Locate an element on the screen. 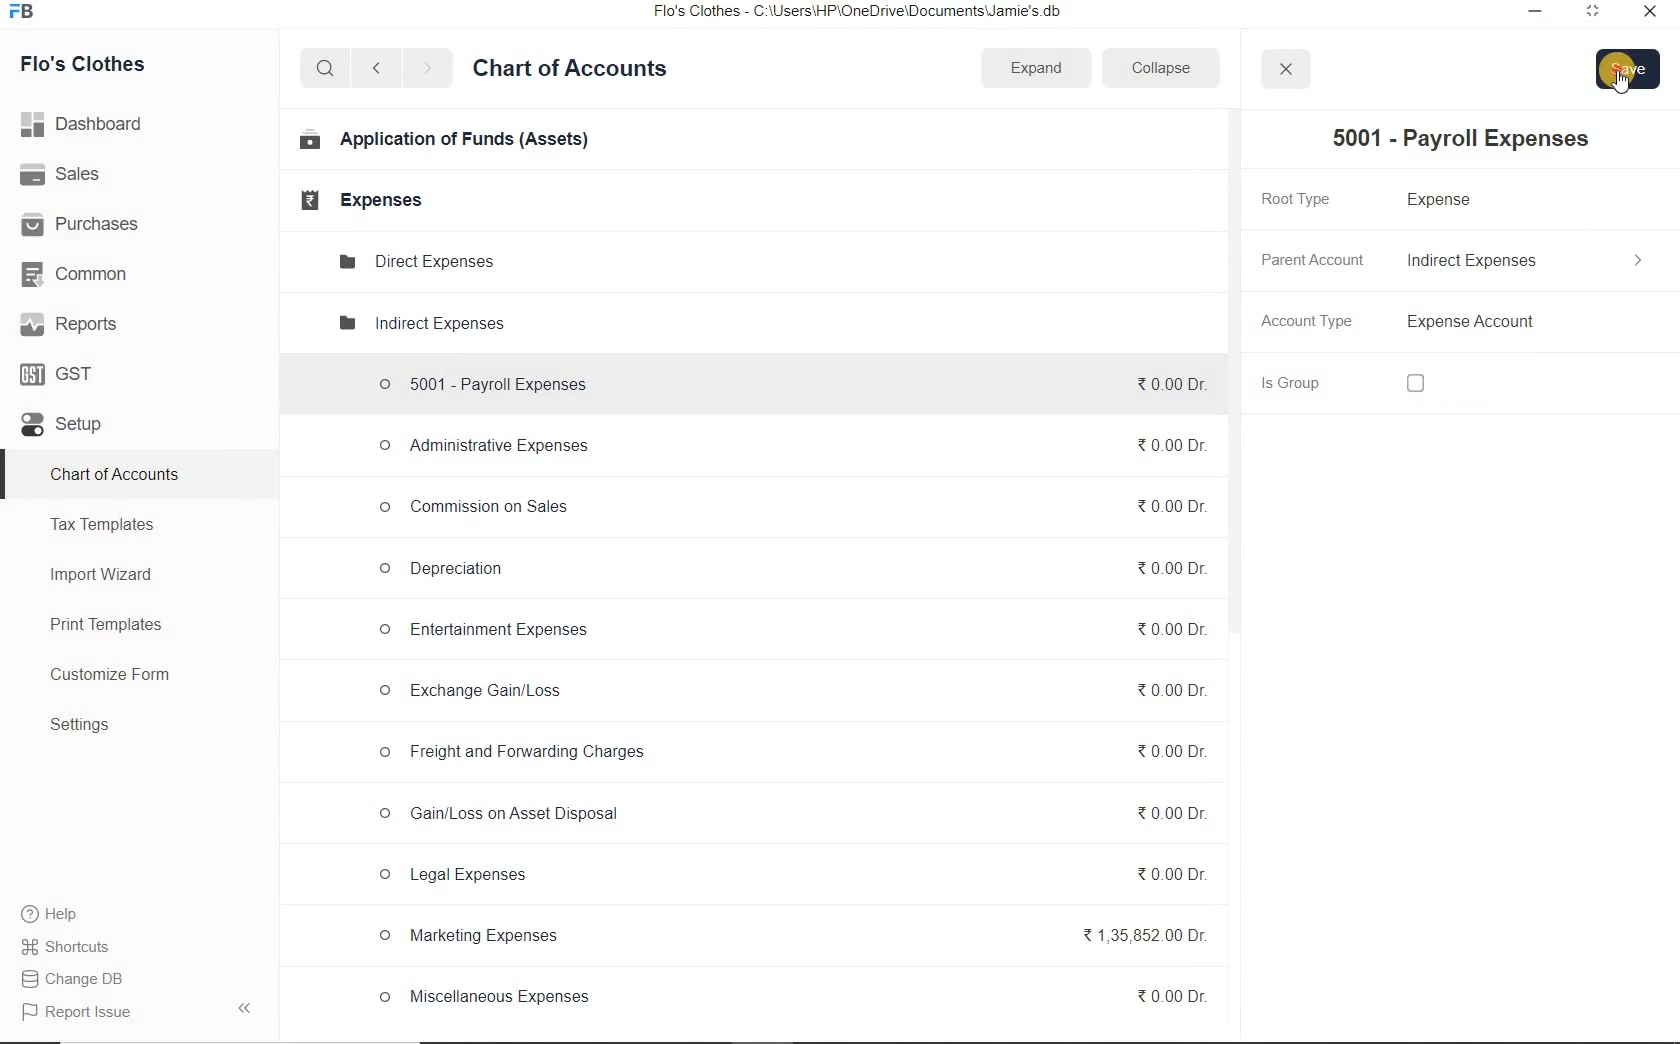 The height and width of the screenshot is (1044, 1680). frappe books logo is located at coordinates (26, 13).